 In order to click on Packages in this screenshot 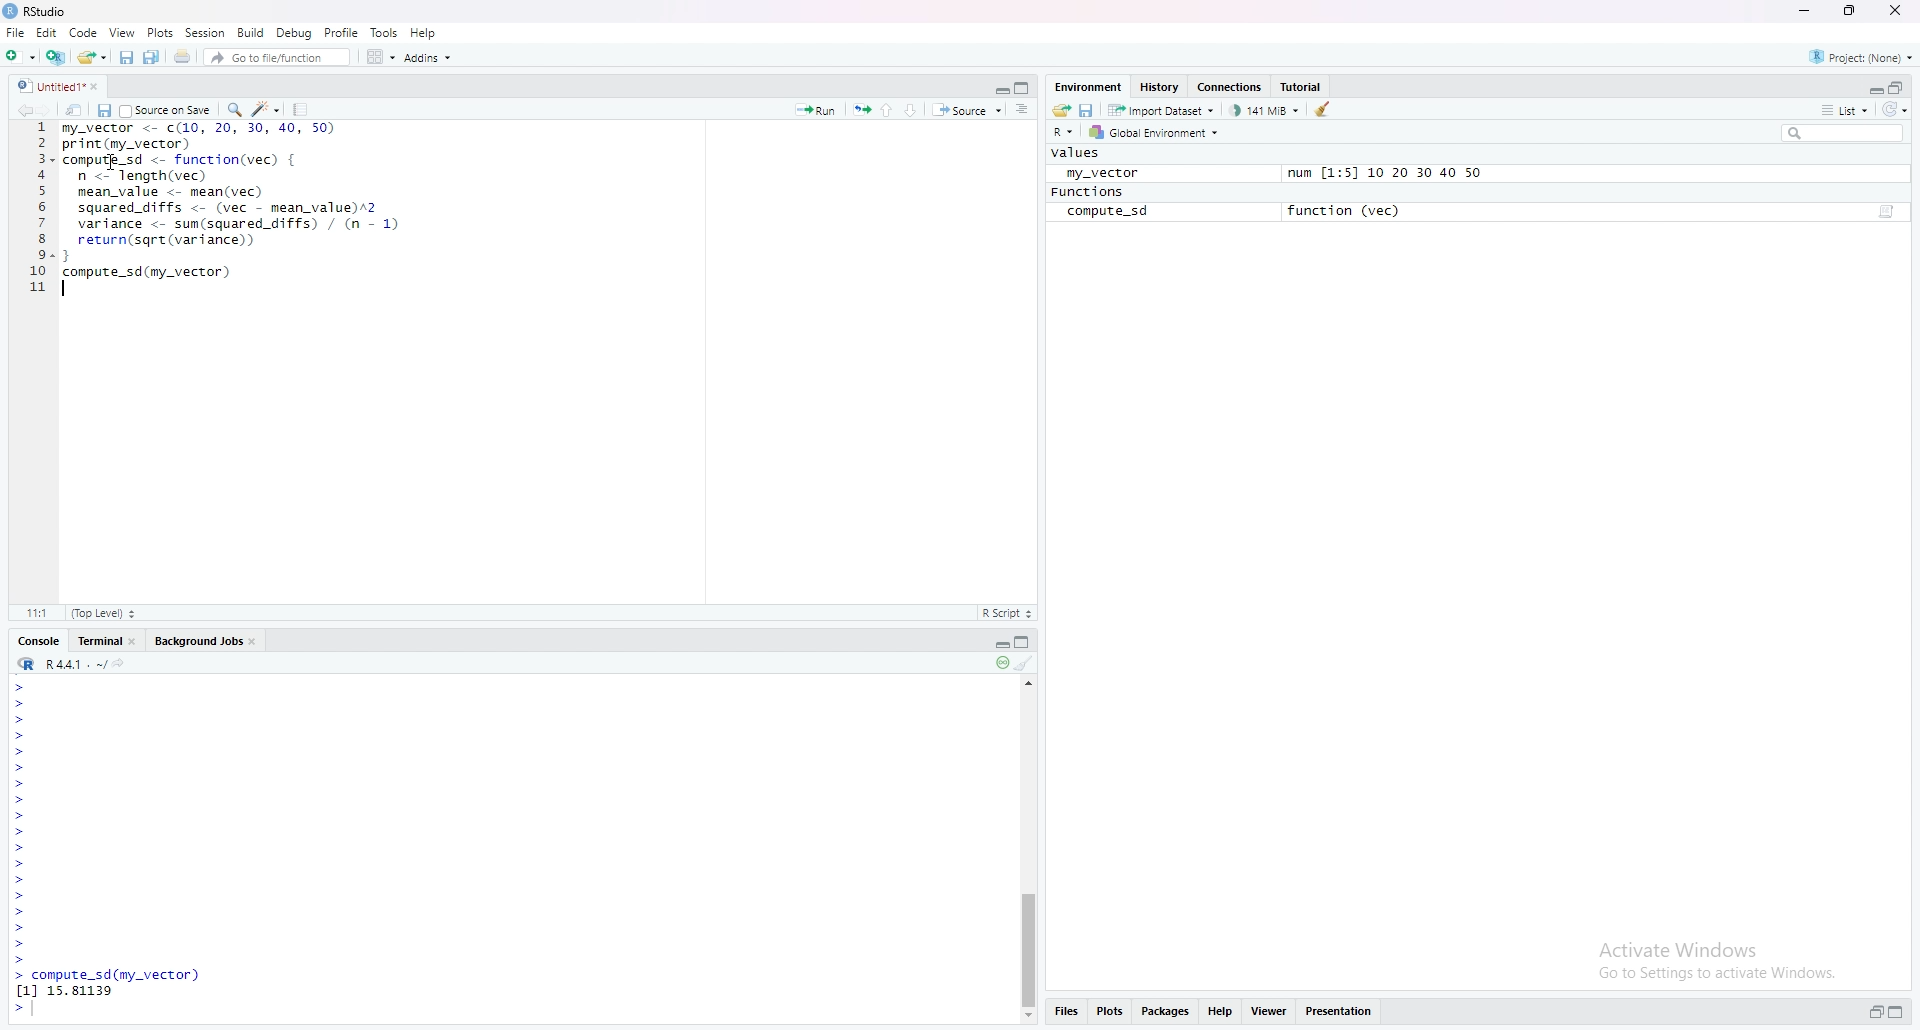, I will do `click(1166, 1012)`.